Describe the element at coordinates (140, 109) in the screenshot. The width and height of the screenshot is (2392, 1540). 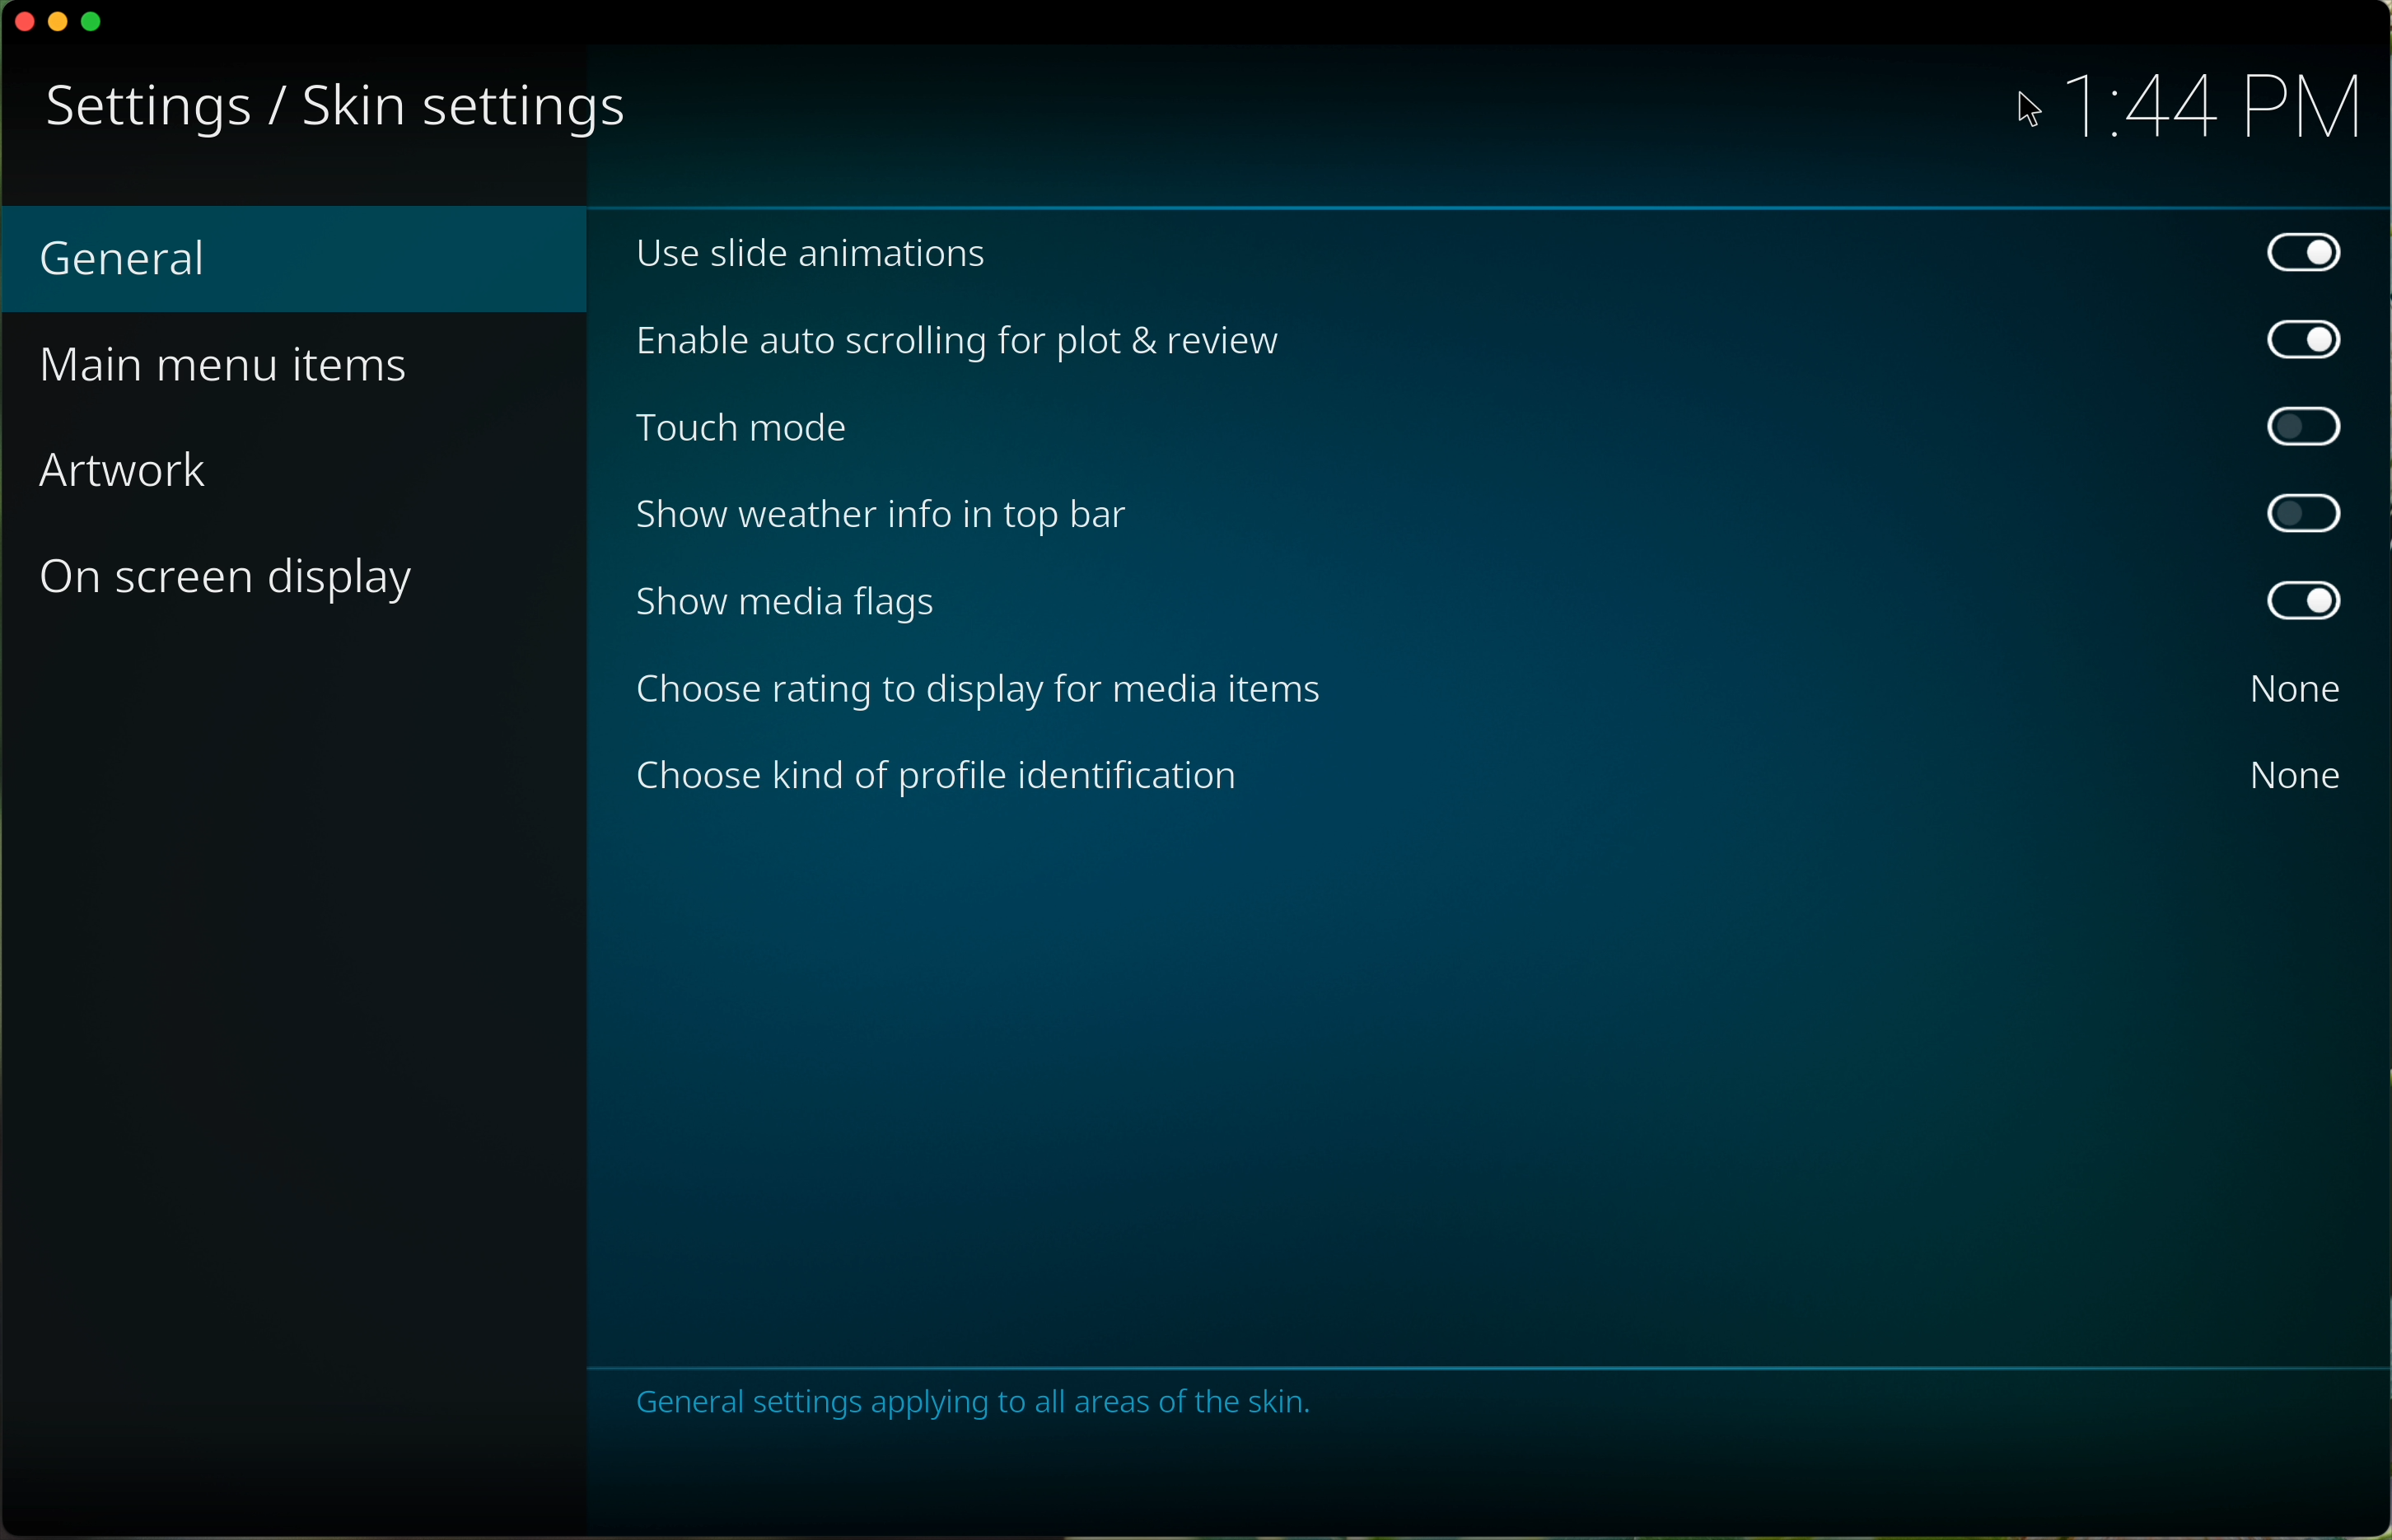
I see `settings` at that location.